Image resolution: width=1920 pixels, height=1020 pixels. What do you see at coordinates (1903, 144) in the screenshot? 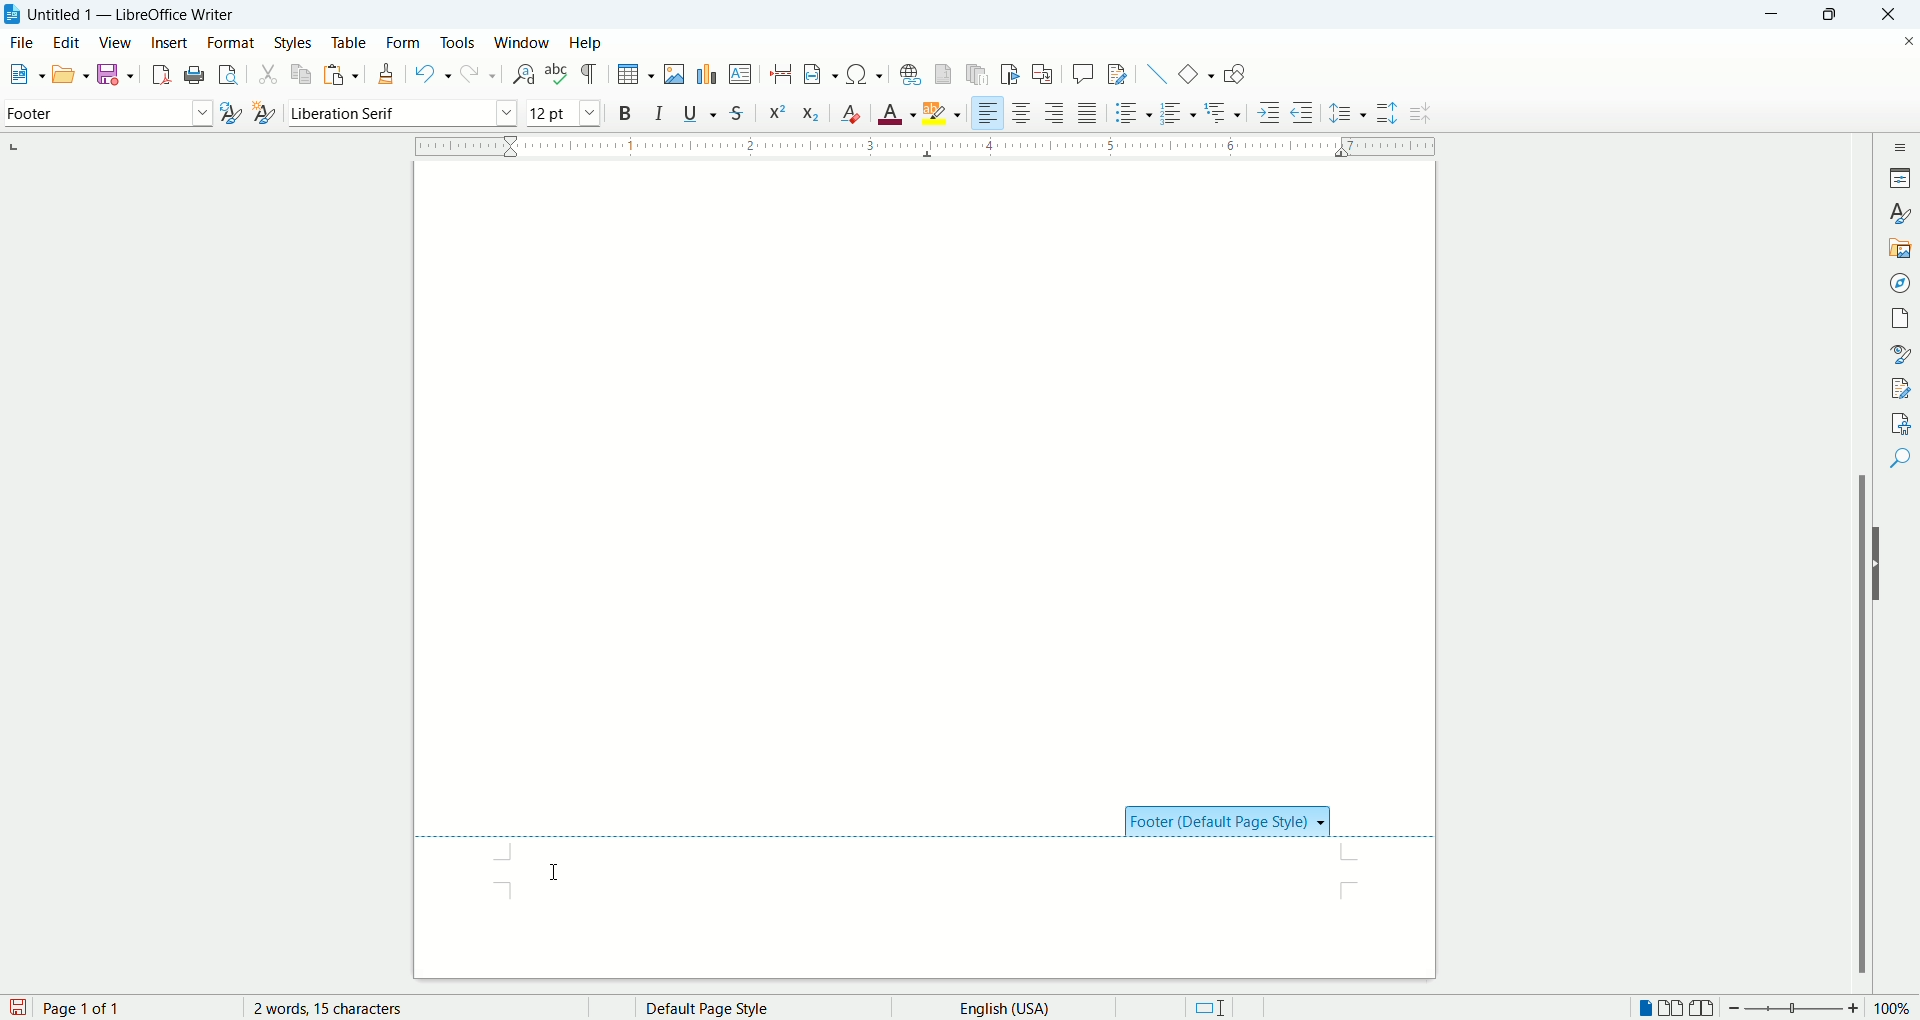
I see `sidebar settings` at bounding box center [1903, 144].